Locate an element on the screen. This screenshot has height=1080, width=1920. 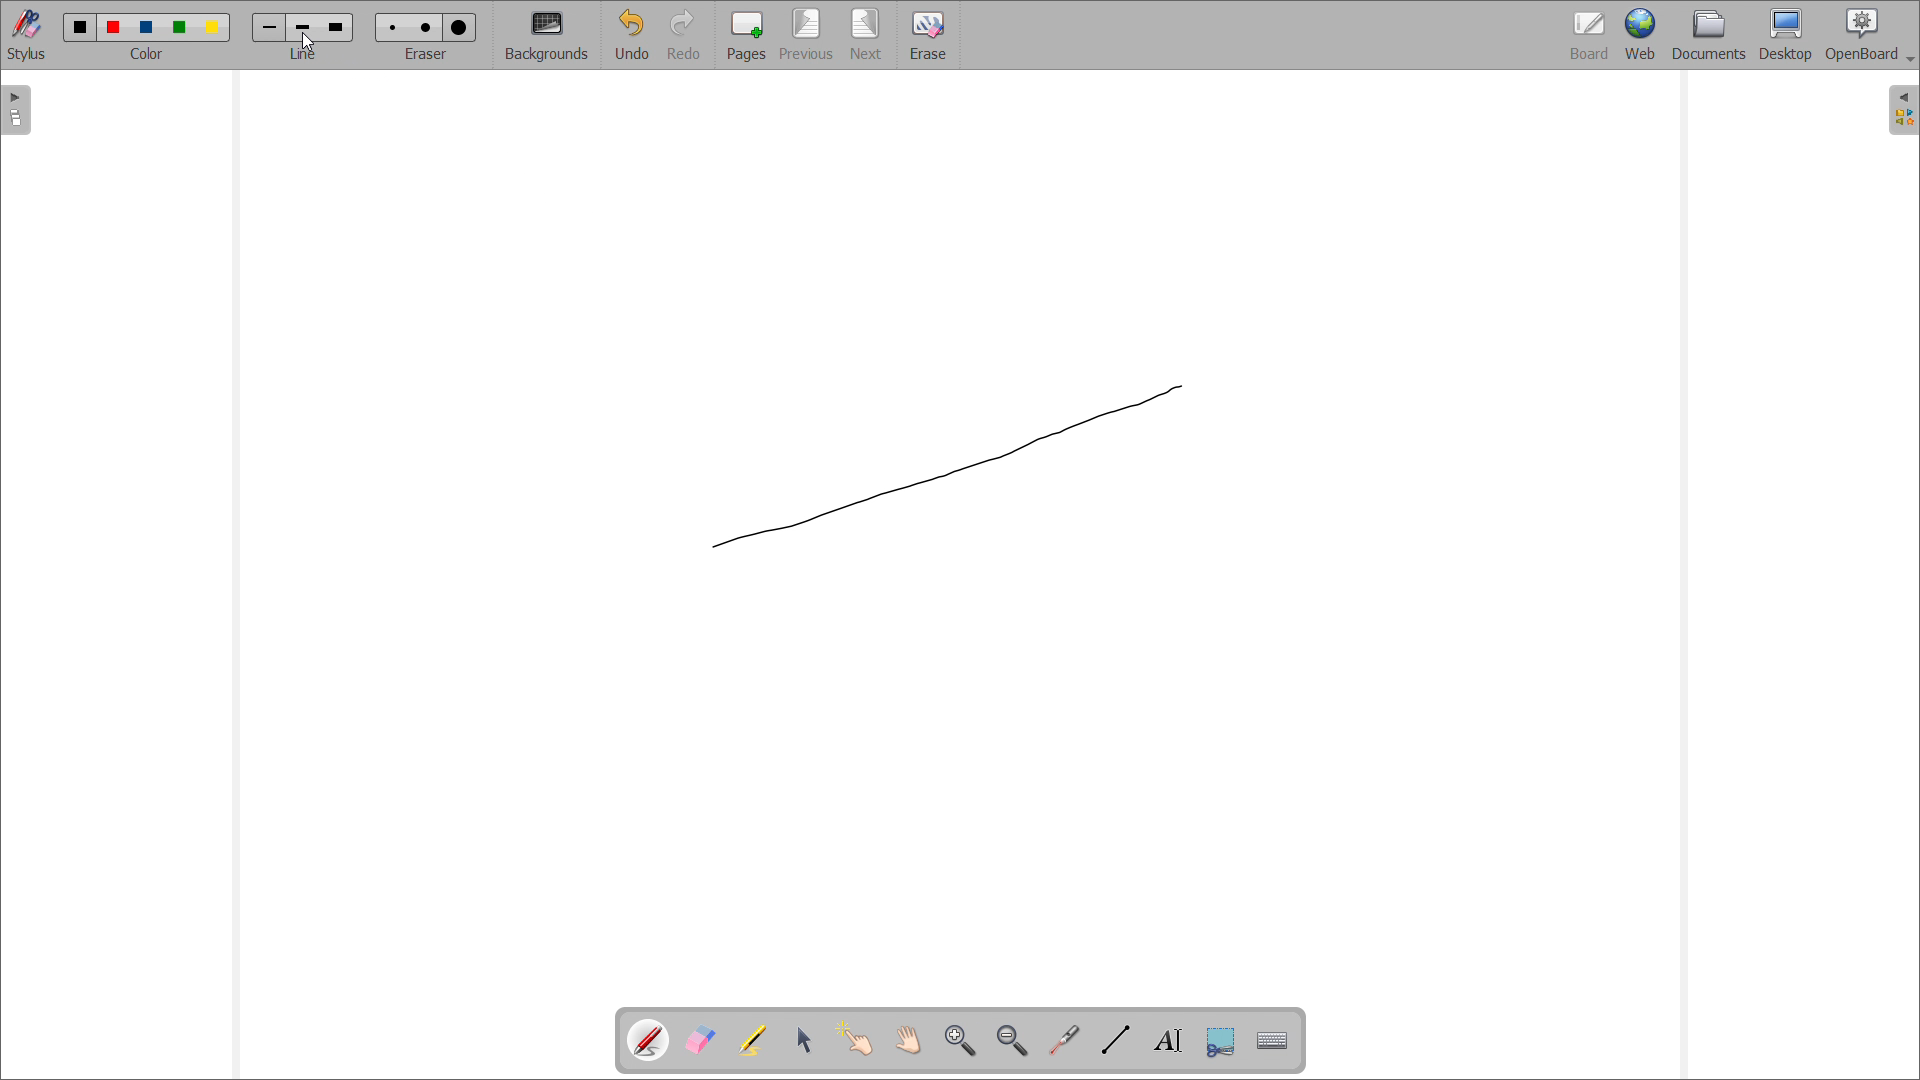
select and modify objects is located at coordinates (805, 1040).